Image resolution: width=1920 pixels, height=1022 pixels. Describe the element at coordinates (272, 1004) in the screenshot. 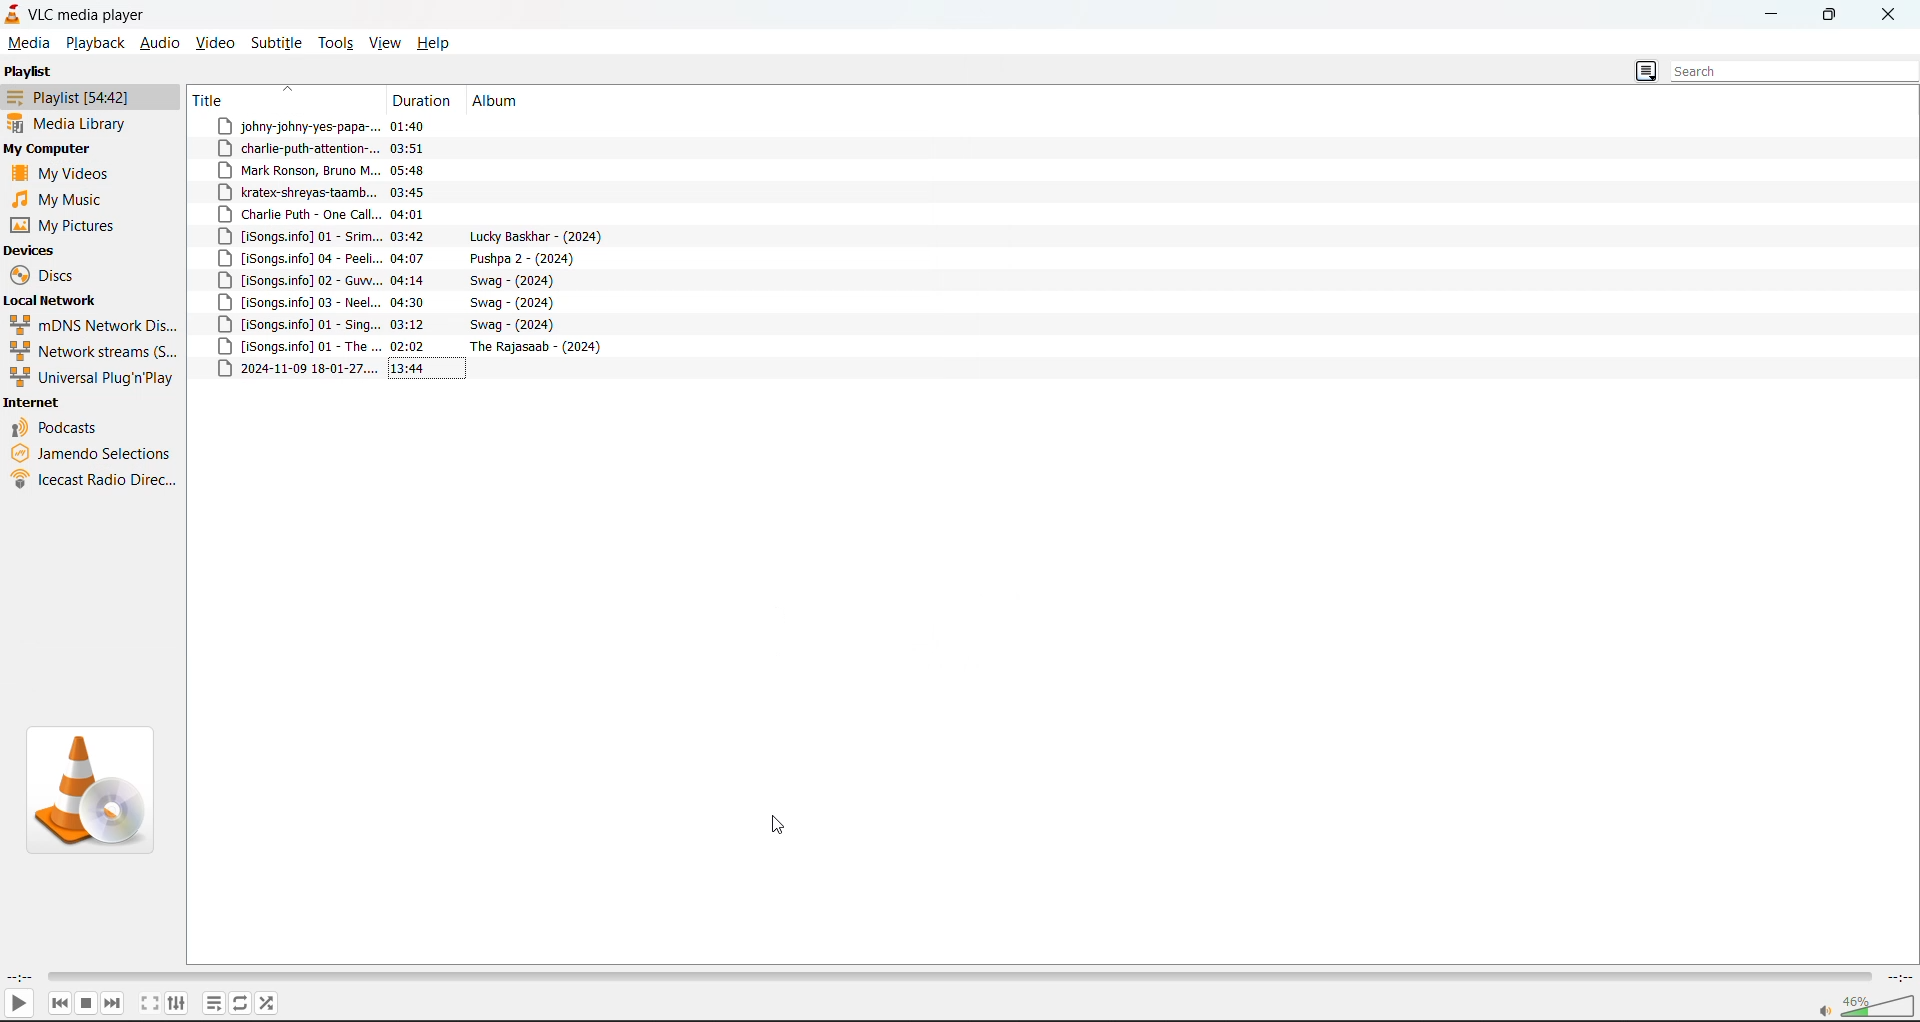

I see `random` at that location.